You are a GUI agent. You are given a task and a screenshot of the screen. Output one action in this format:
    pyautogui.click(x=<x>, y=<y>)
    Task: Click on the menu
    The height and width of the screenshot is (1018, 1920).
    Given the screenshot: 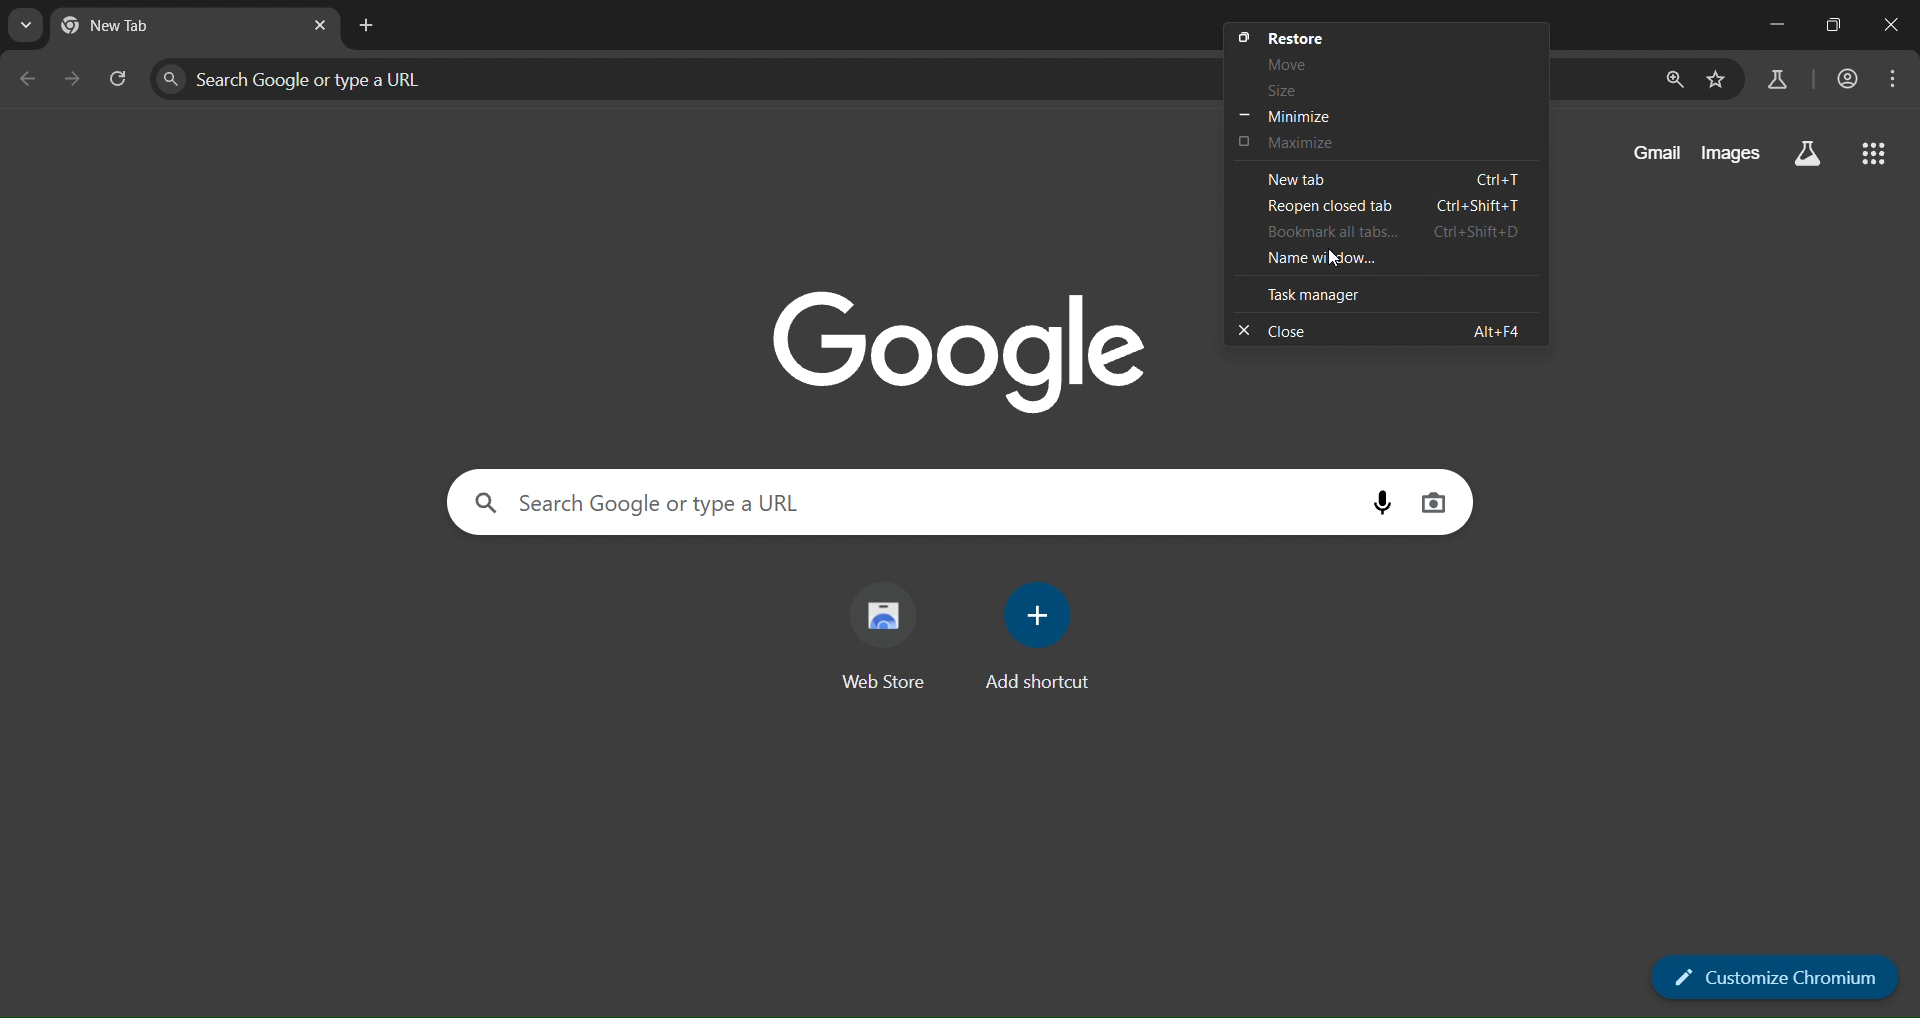 What is the action you would take?
    pyautogui.click(x=1897, y=80)
    